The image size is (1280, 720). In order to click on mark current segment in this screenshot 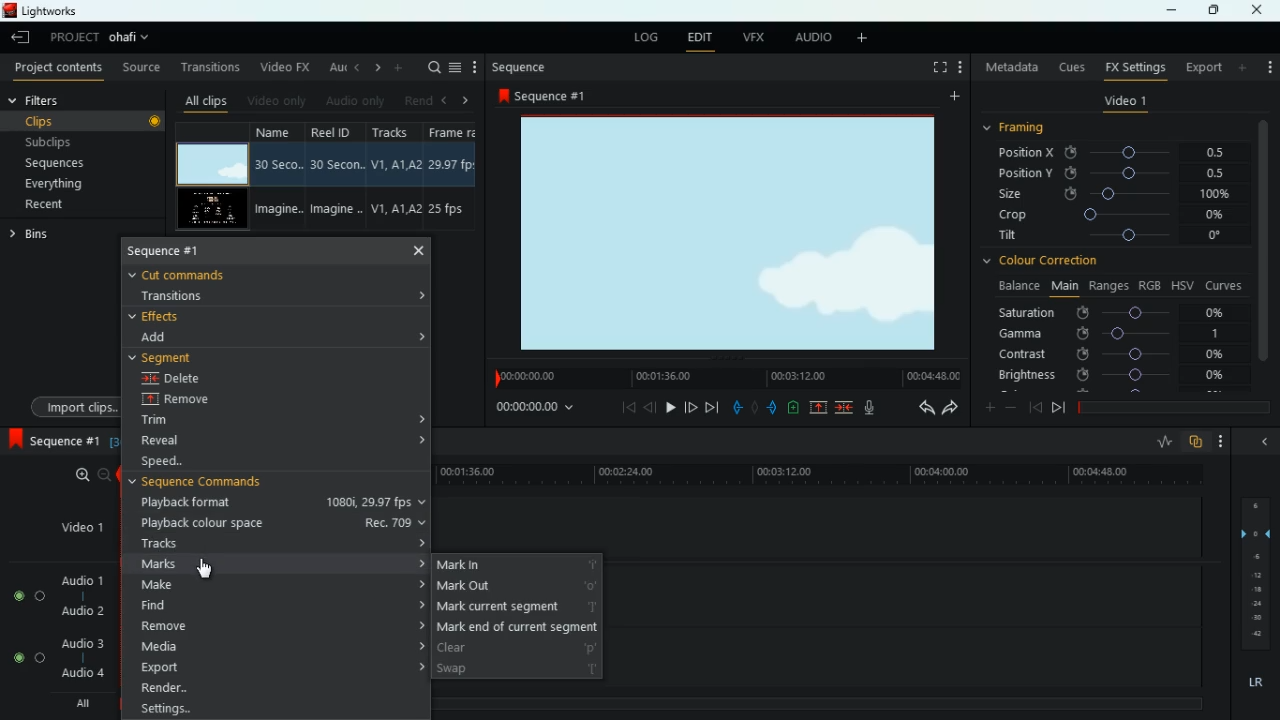, I will do `click(524, 605)`.